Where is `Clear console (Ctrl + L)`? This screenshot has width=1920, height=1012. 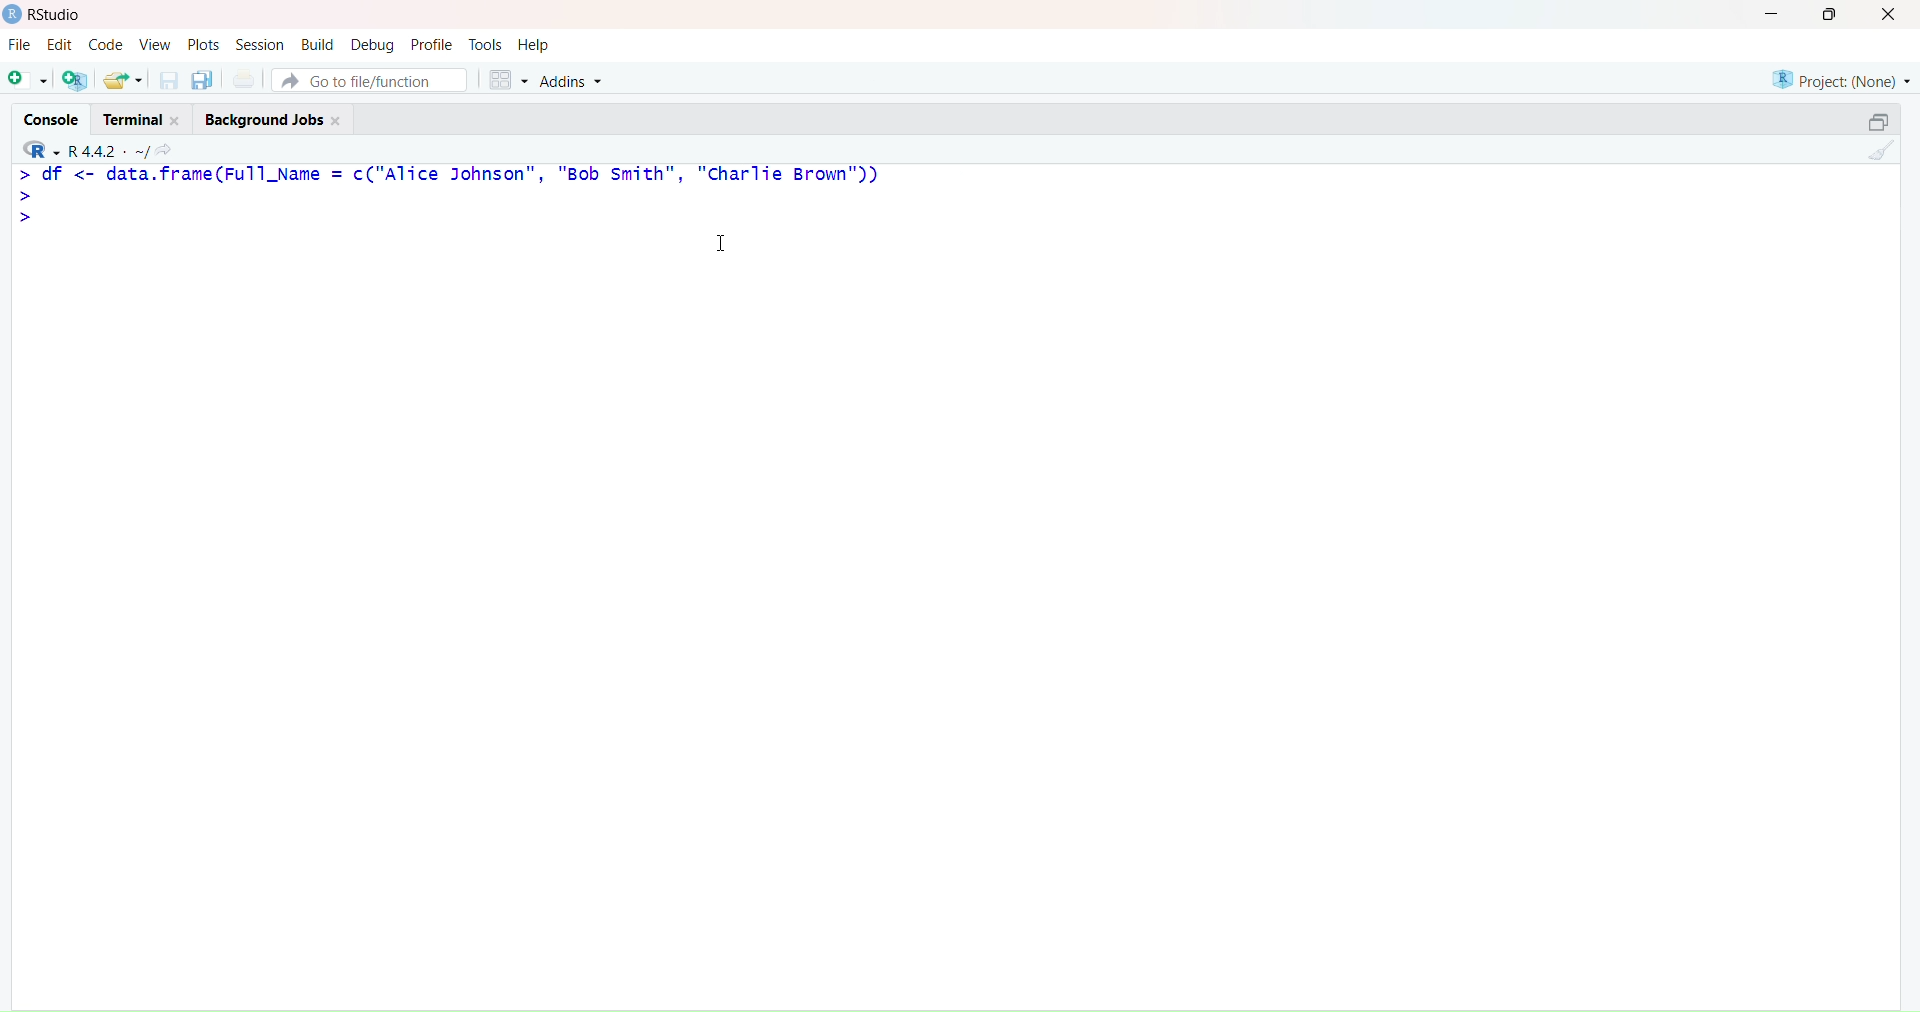
Clear console (Ctrl + L) is located at coordinates (1878, 153).